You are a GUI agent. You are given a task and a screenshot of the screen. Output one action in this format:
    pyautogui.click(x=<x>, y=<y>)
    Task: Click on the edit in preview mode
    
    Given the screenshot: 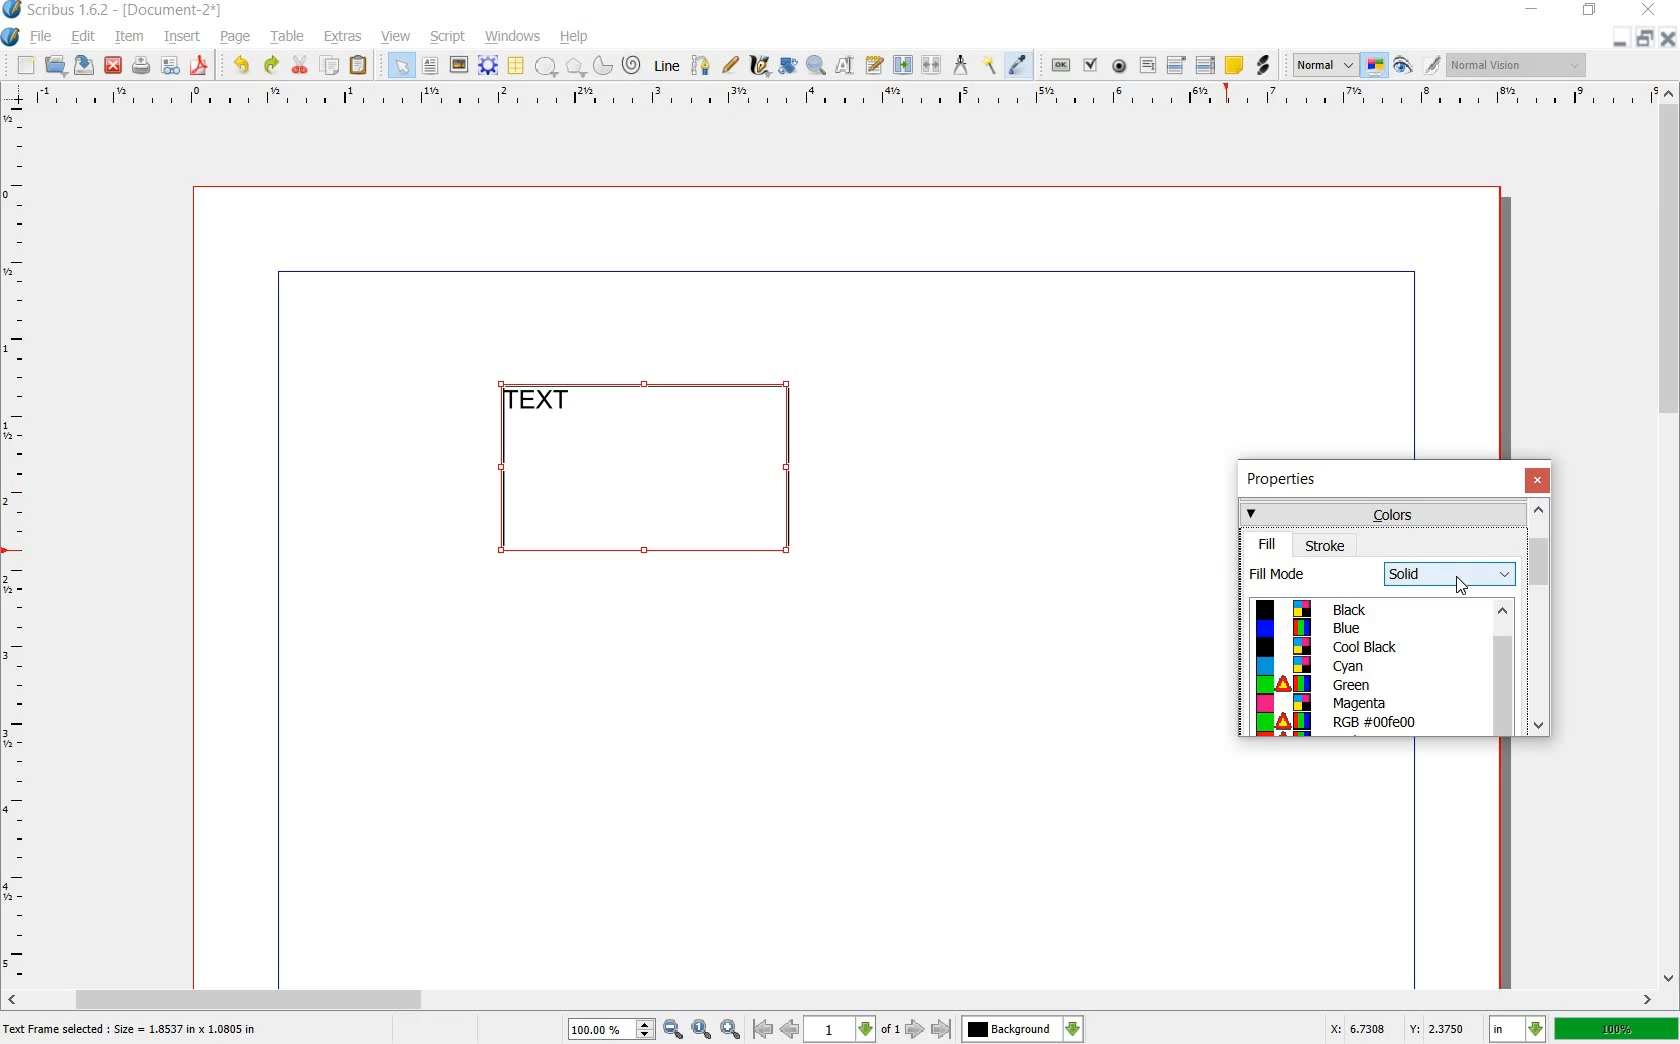 What is the action you would take?
    pyautogui.click(x=1433, y=66)
    